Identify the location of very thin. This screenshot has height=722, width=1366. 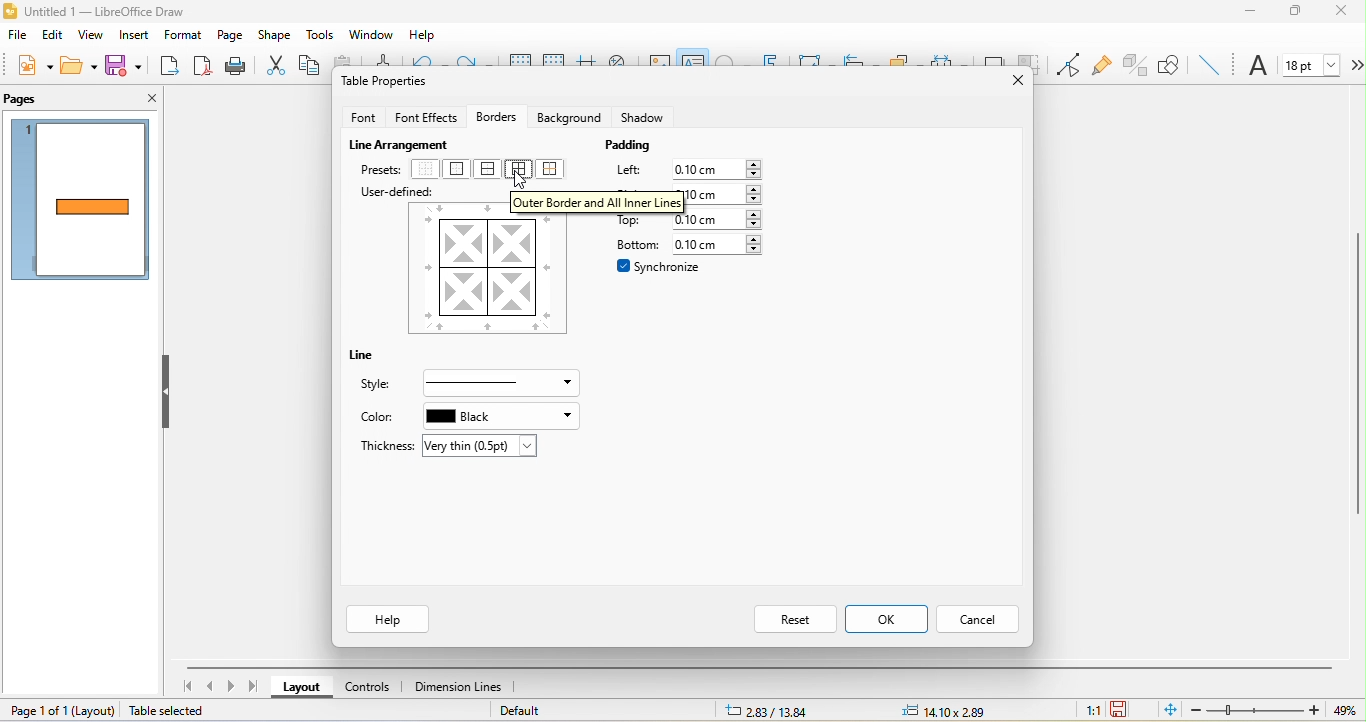
(482, 446).